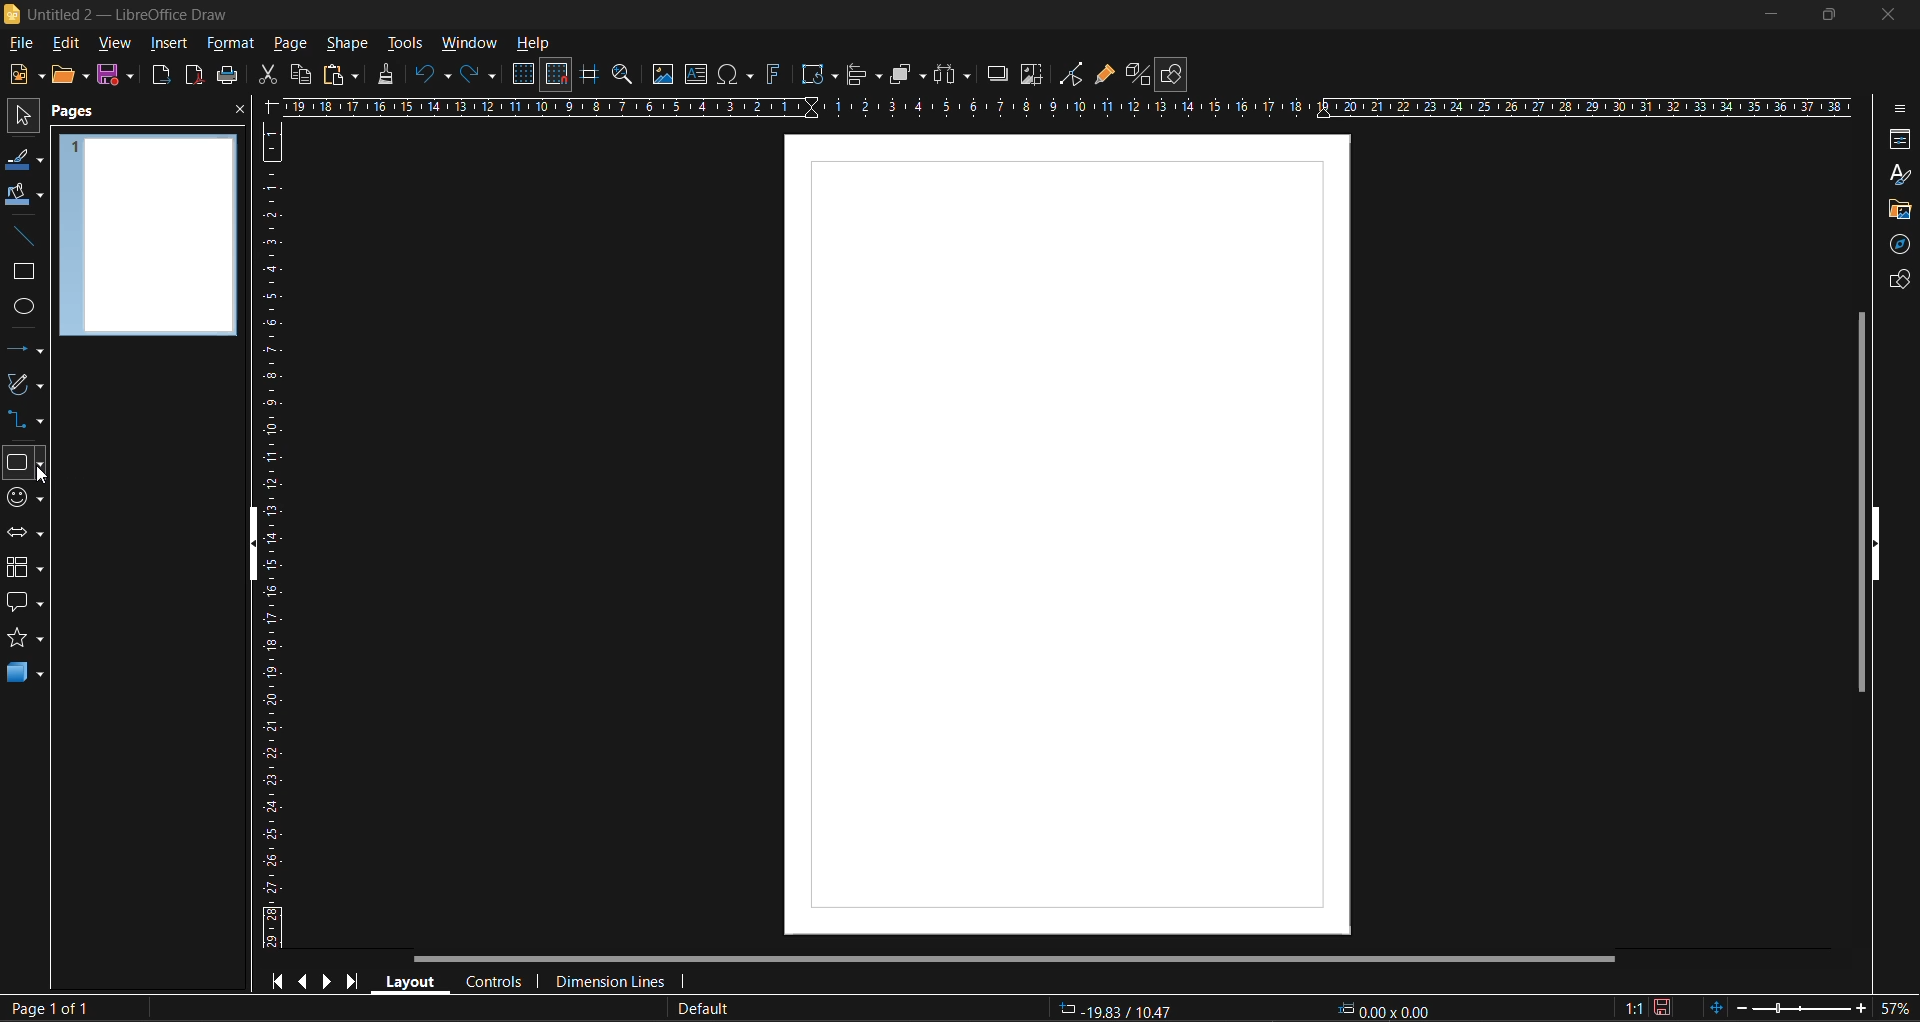 The image size is (1920, 1022). I want to click on horizontal scroll bar, so click(1012, 961).